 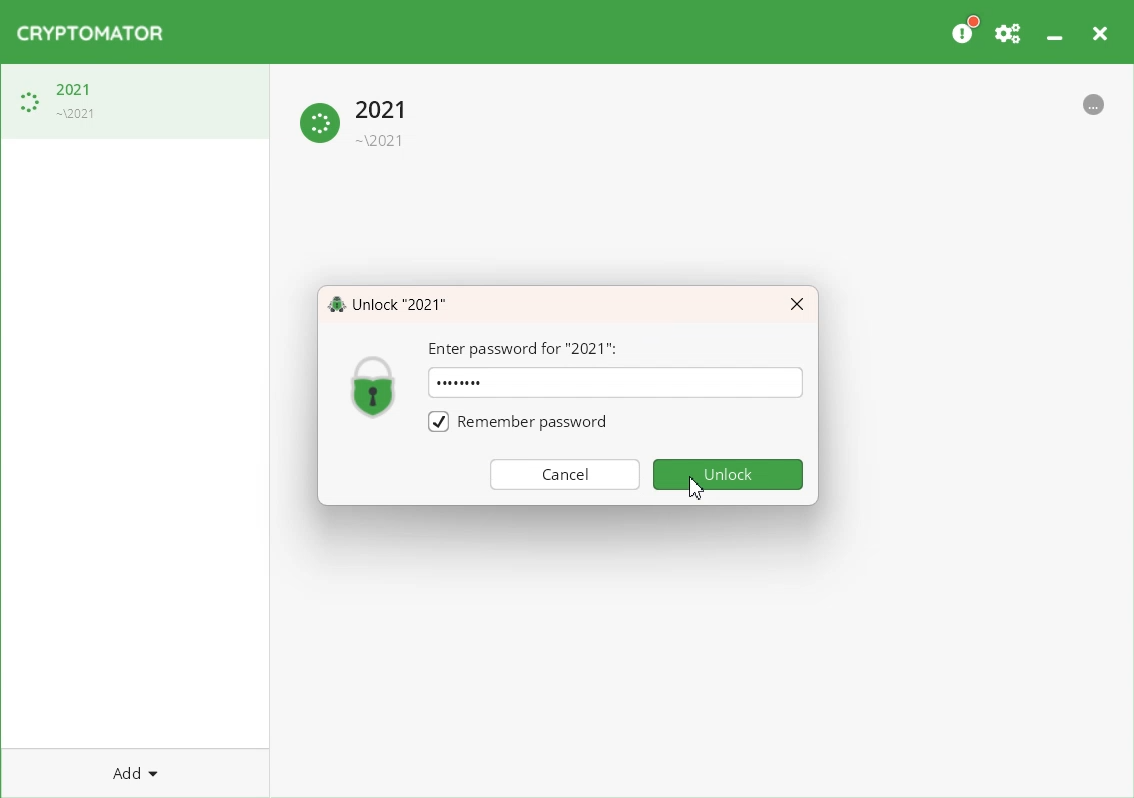 I want to click on Close, so click(x=797, y=305).